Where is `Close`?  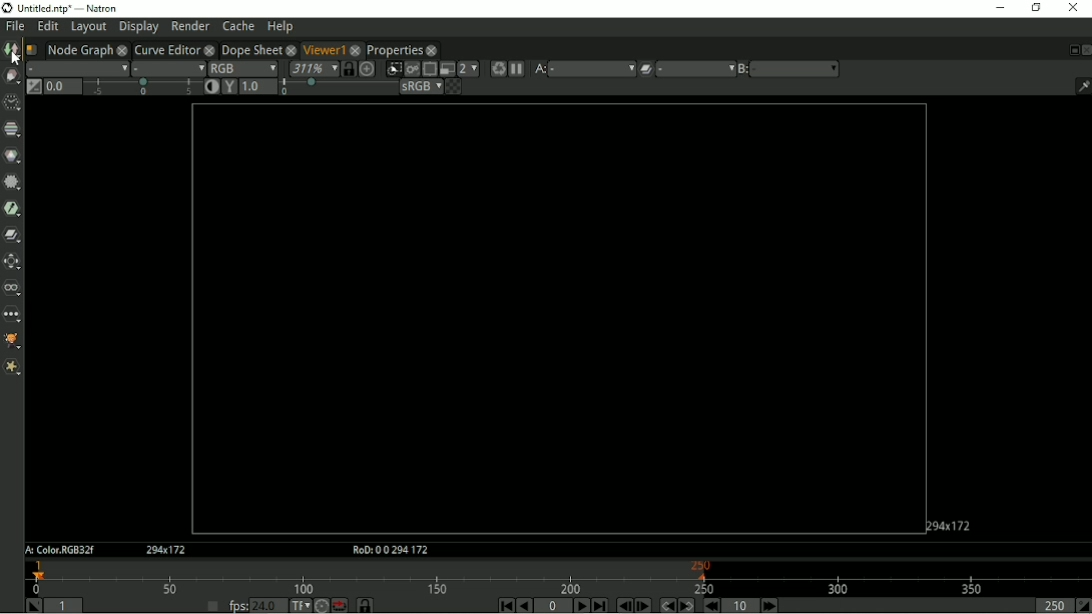 Close is located at coordinates (1085, 50).